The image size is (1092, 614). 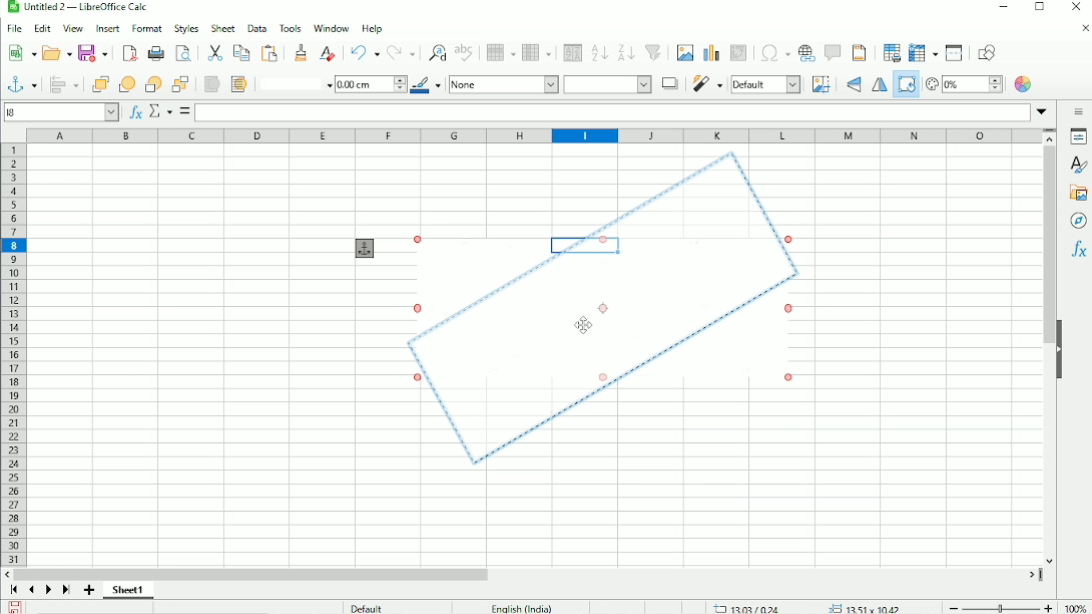 What do you see at coordinates (1024, 84) in the screenshot?
I see `Color` at bounding box center [1024, 84].